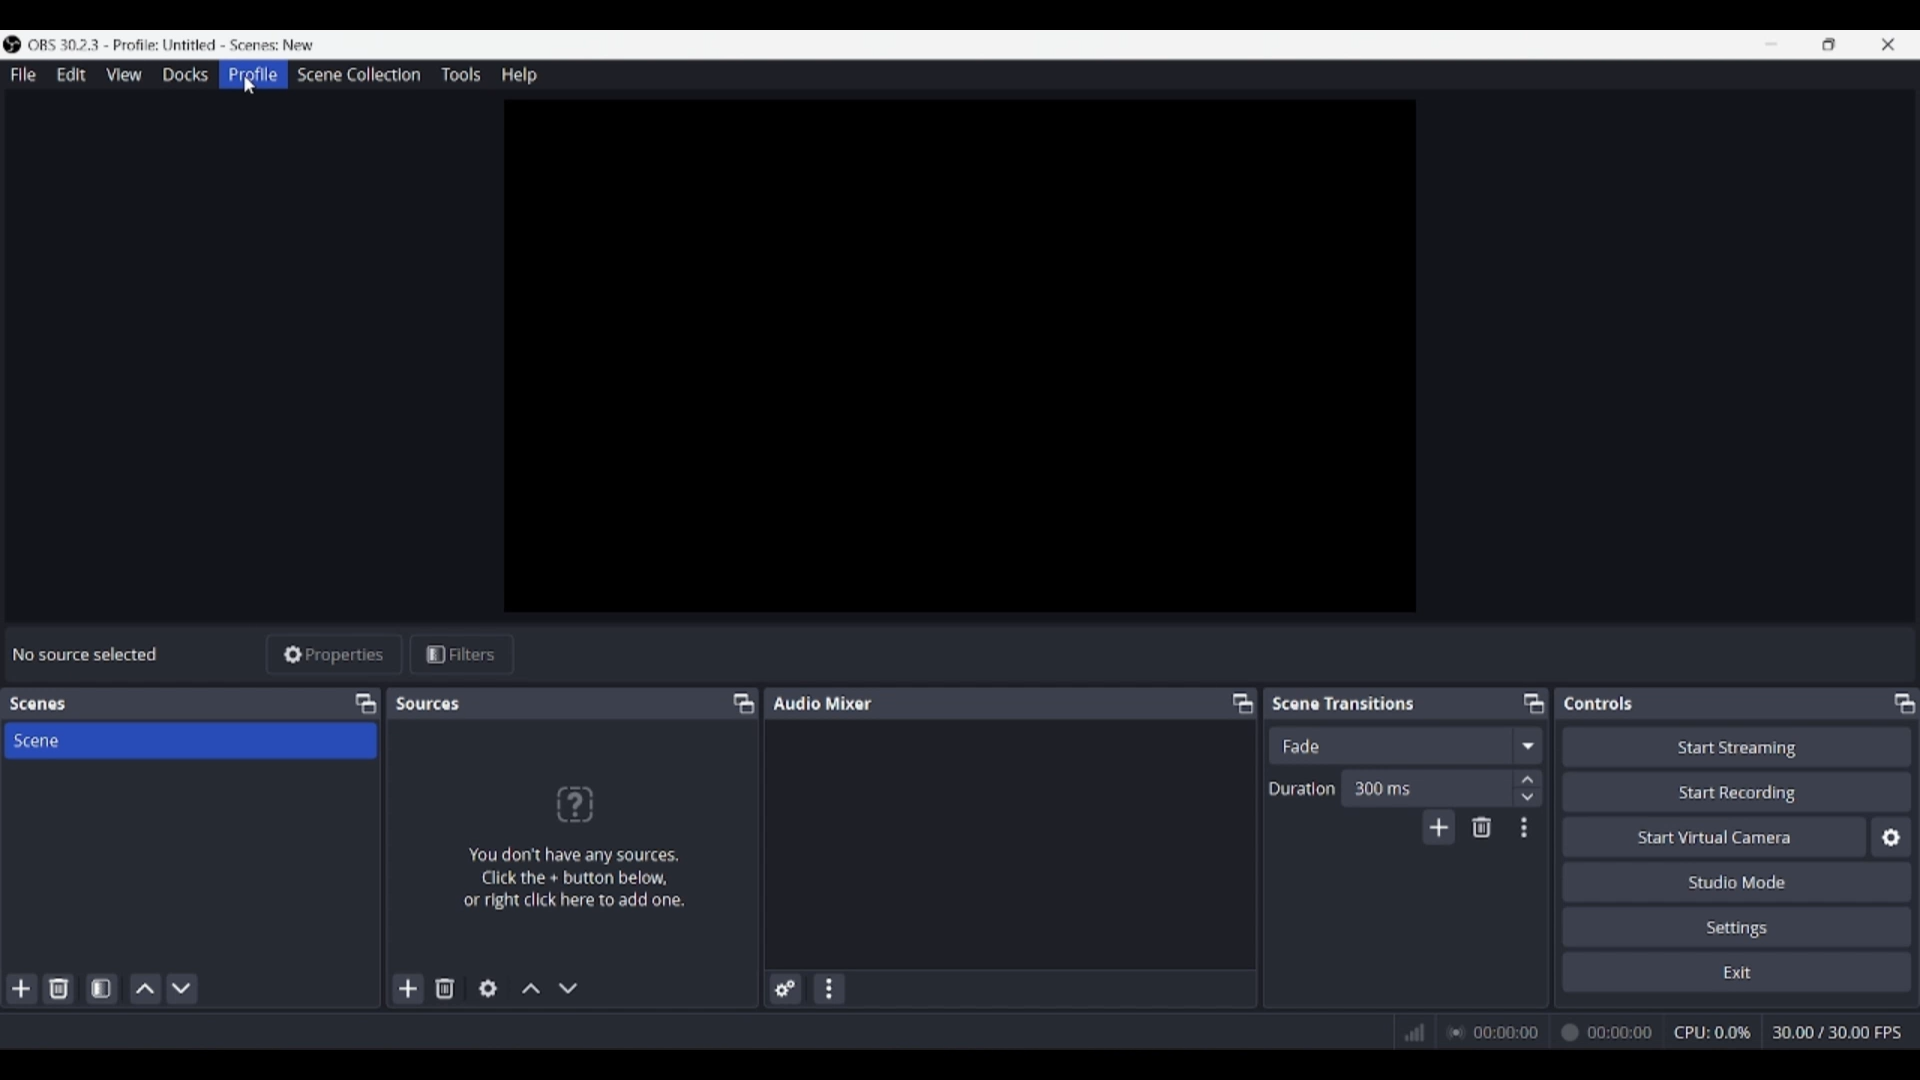 This screenshot has width=1920, height=1080. Describe the element at coordinates (462, 655) in the screenshot. I see `Filters` at that location.